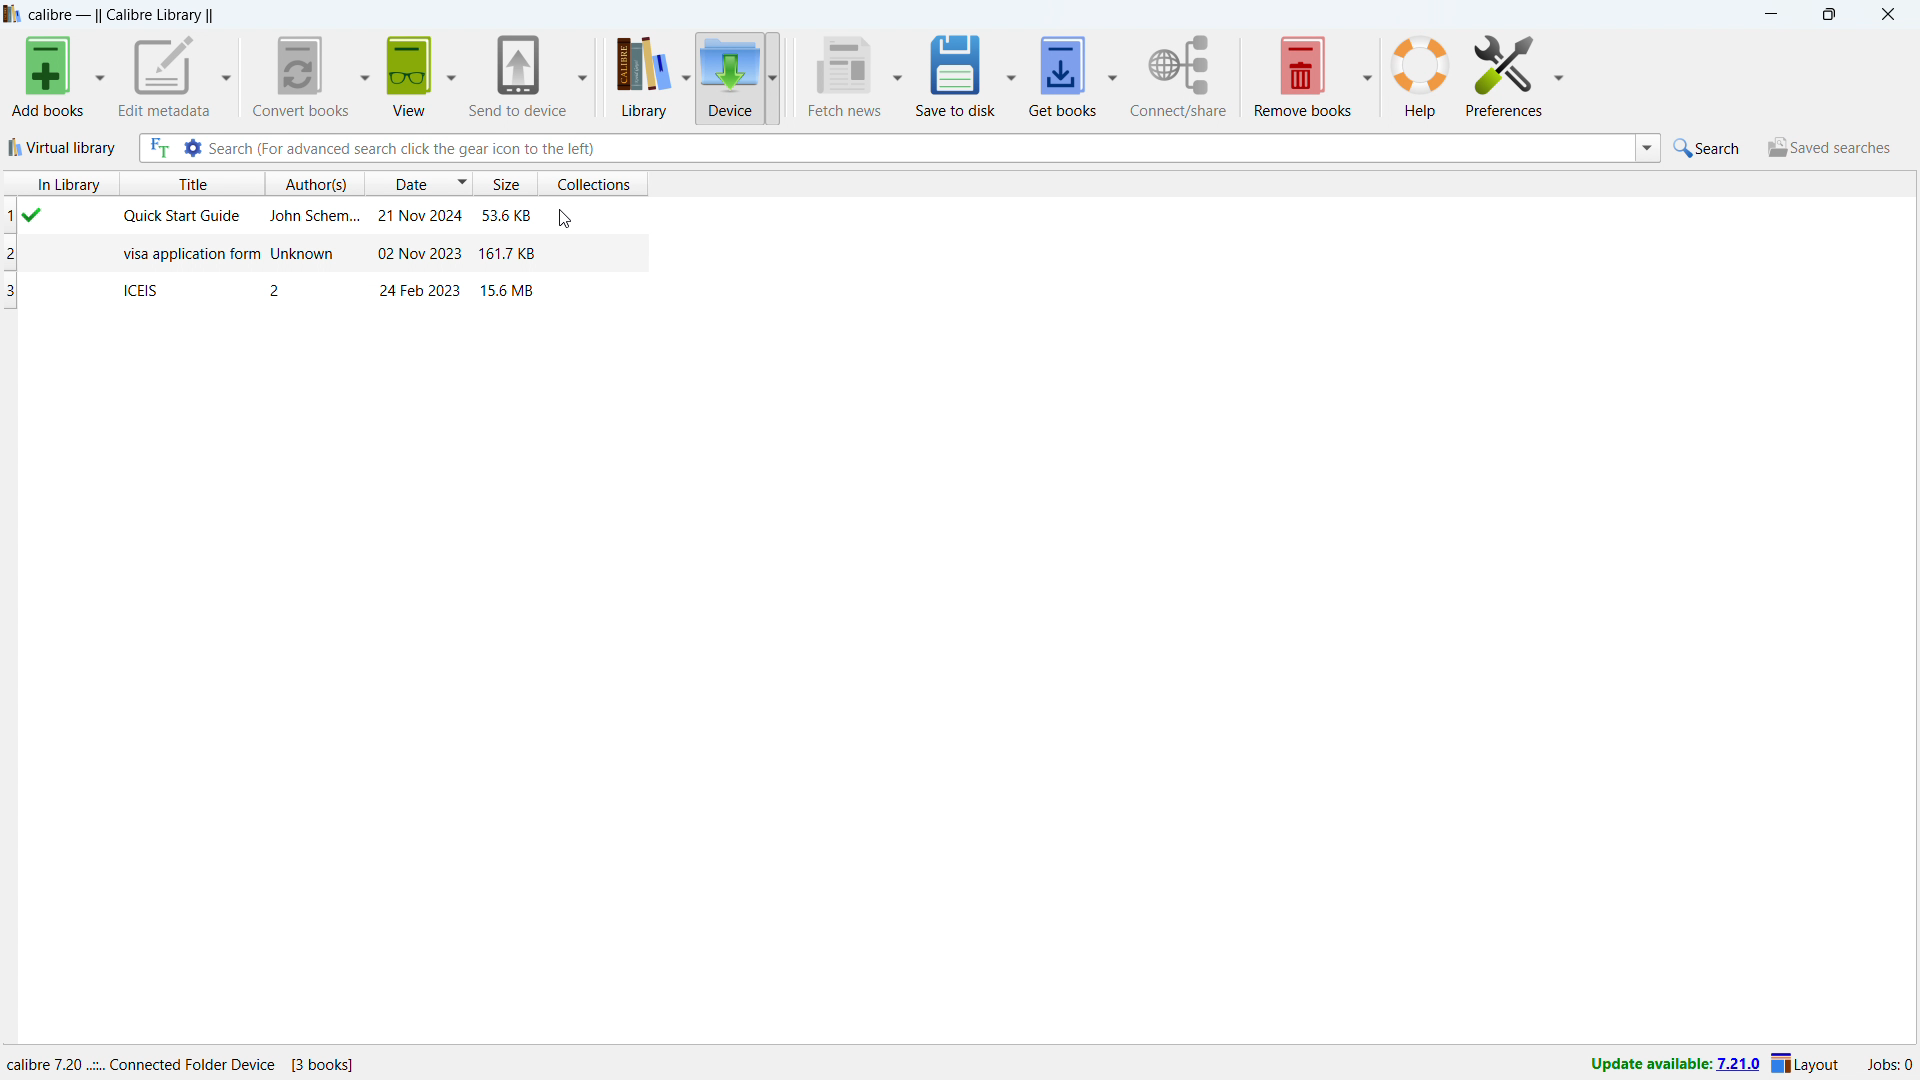 Image resolution: width=1920 pixels, height=1080 pixels. Describe the element at coordinates (381, 255) in the screenshot. I see `book on device` at that location.